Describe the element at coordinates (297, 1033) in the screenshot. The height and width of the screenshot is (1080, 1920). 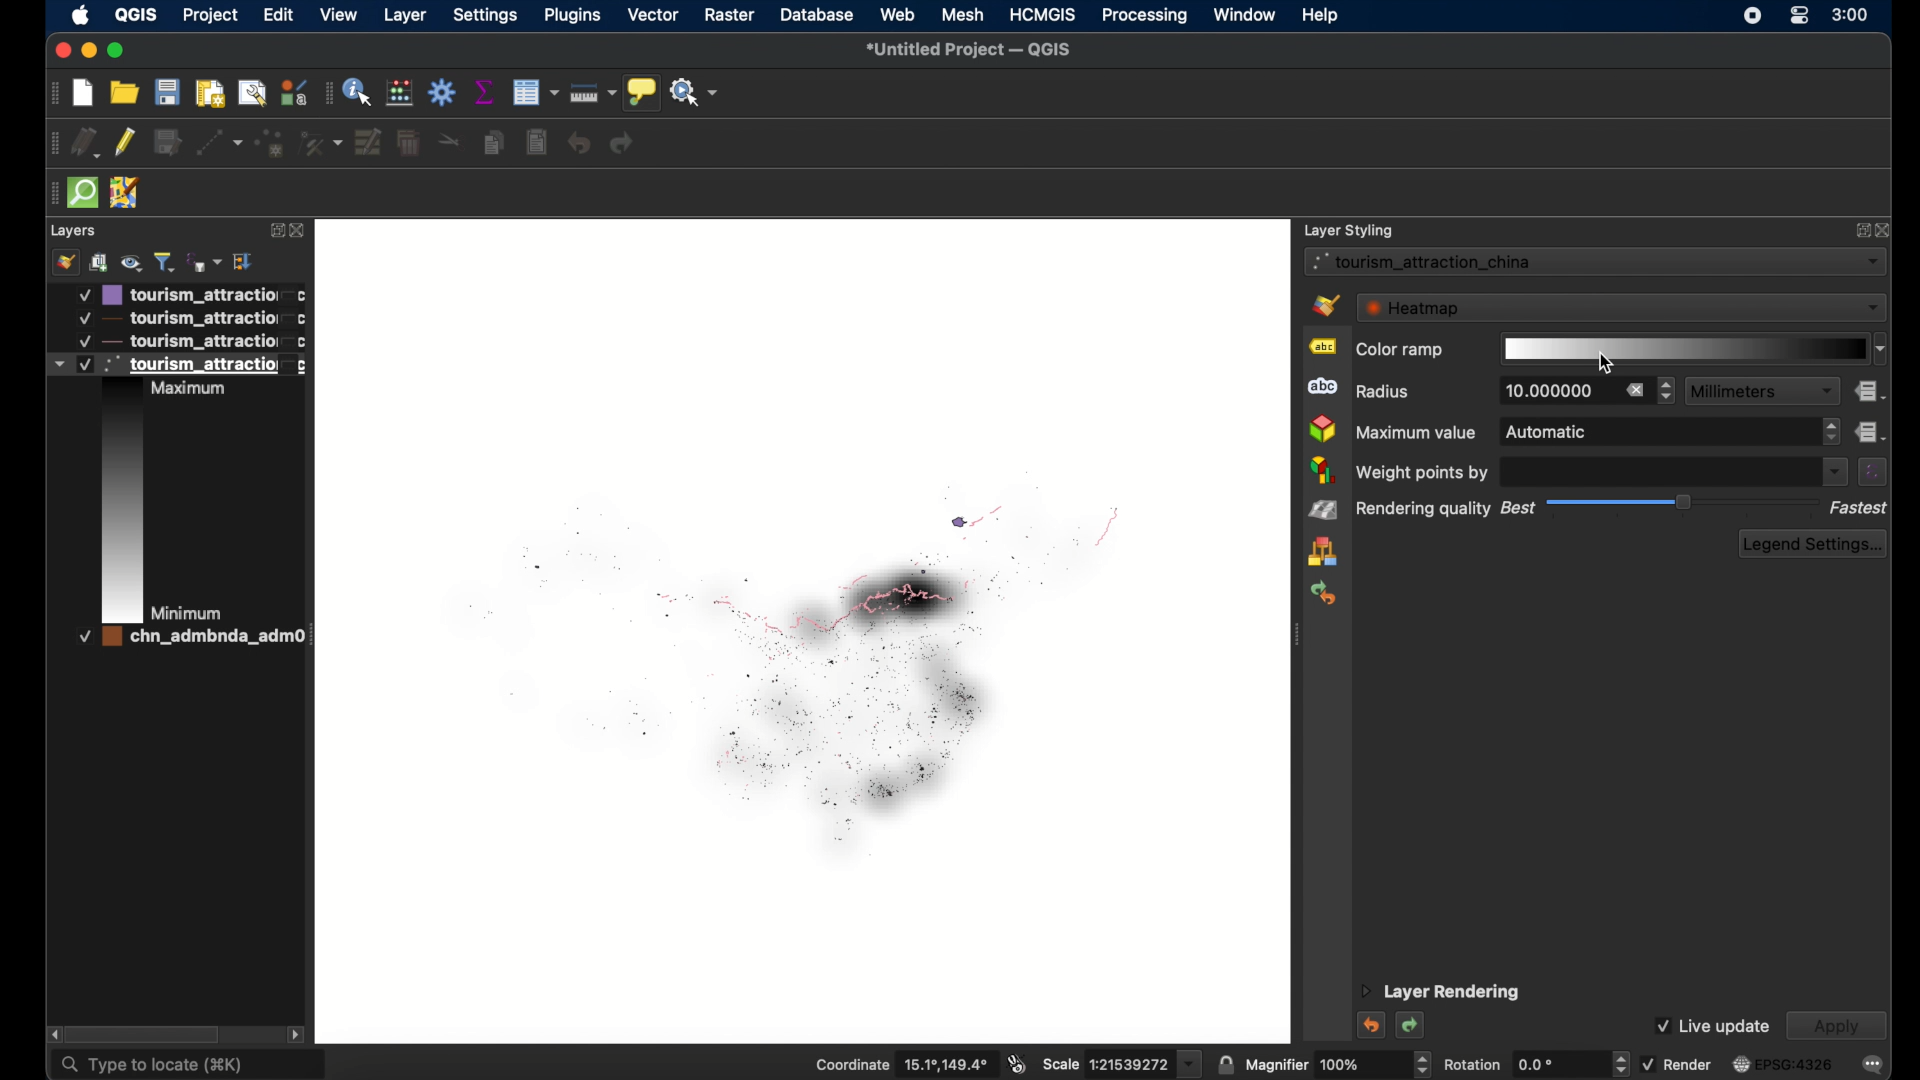
I see `scroll right arrow` at that location.